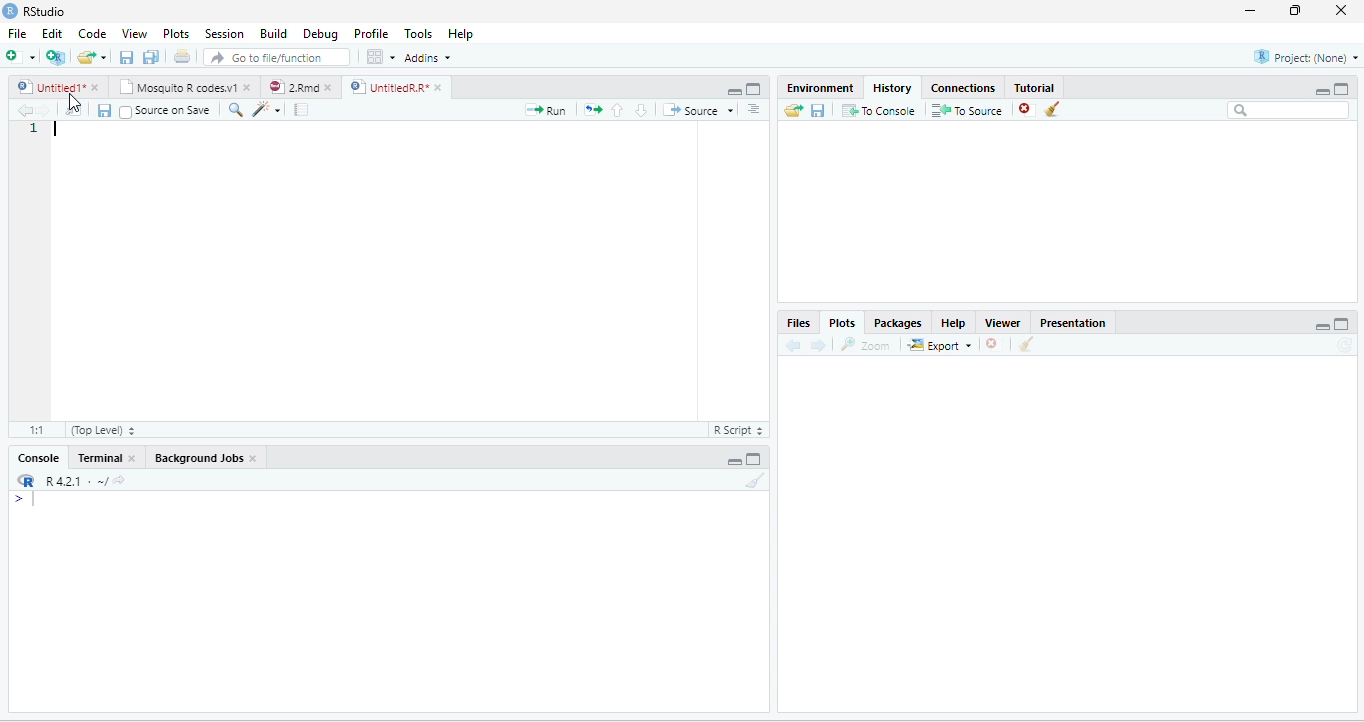  Describe the element at coordinates (131, 458) in the screenshot. I see `close` at that location.